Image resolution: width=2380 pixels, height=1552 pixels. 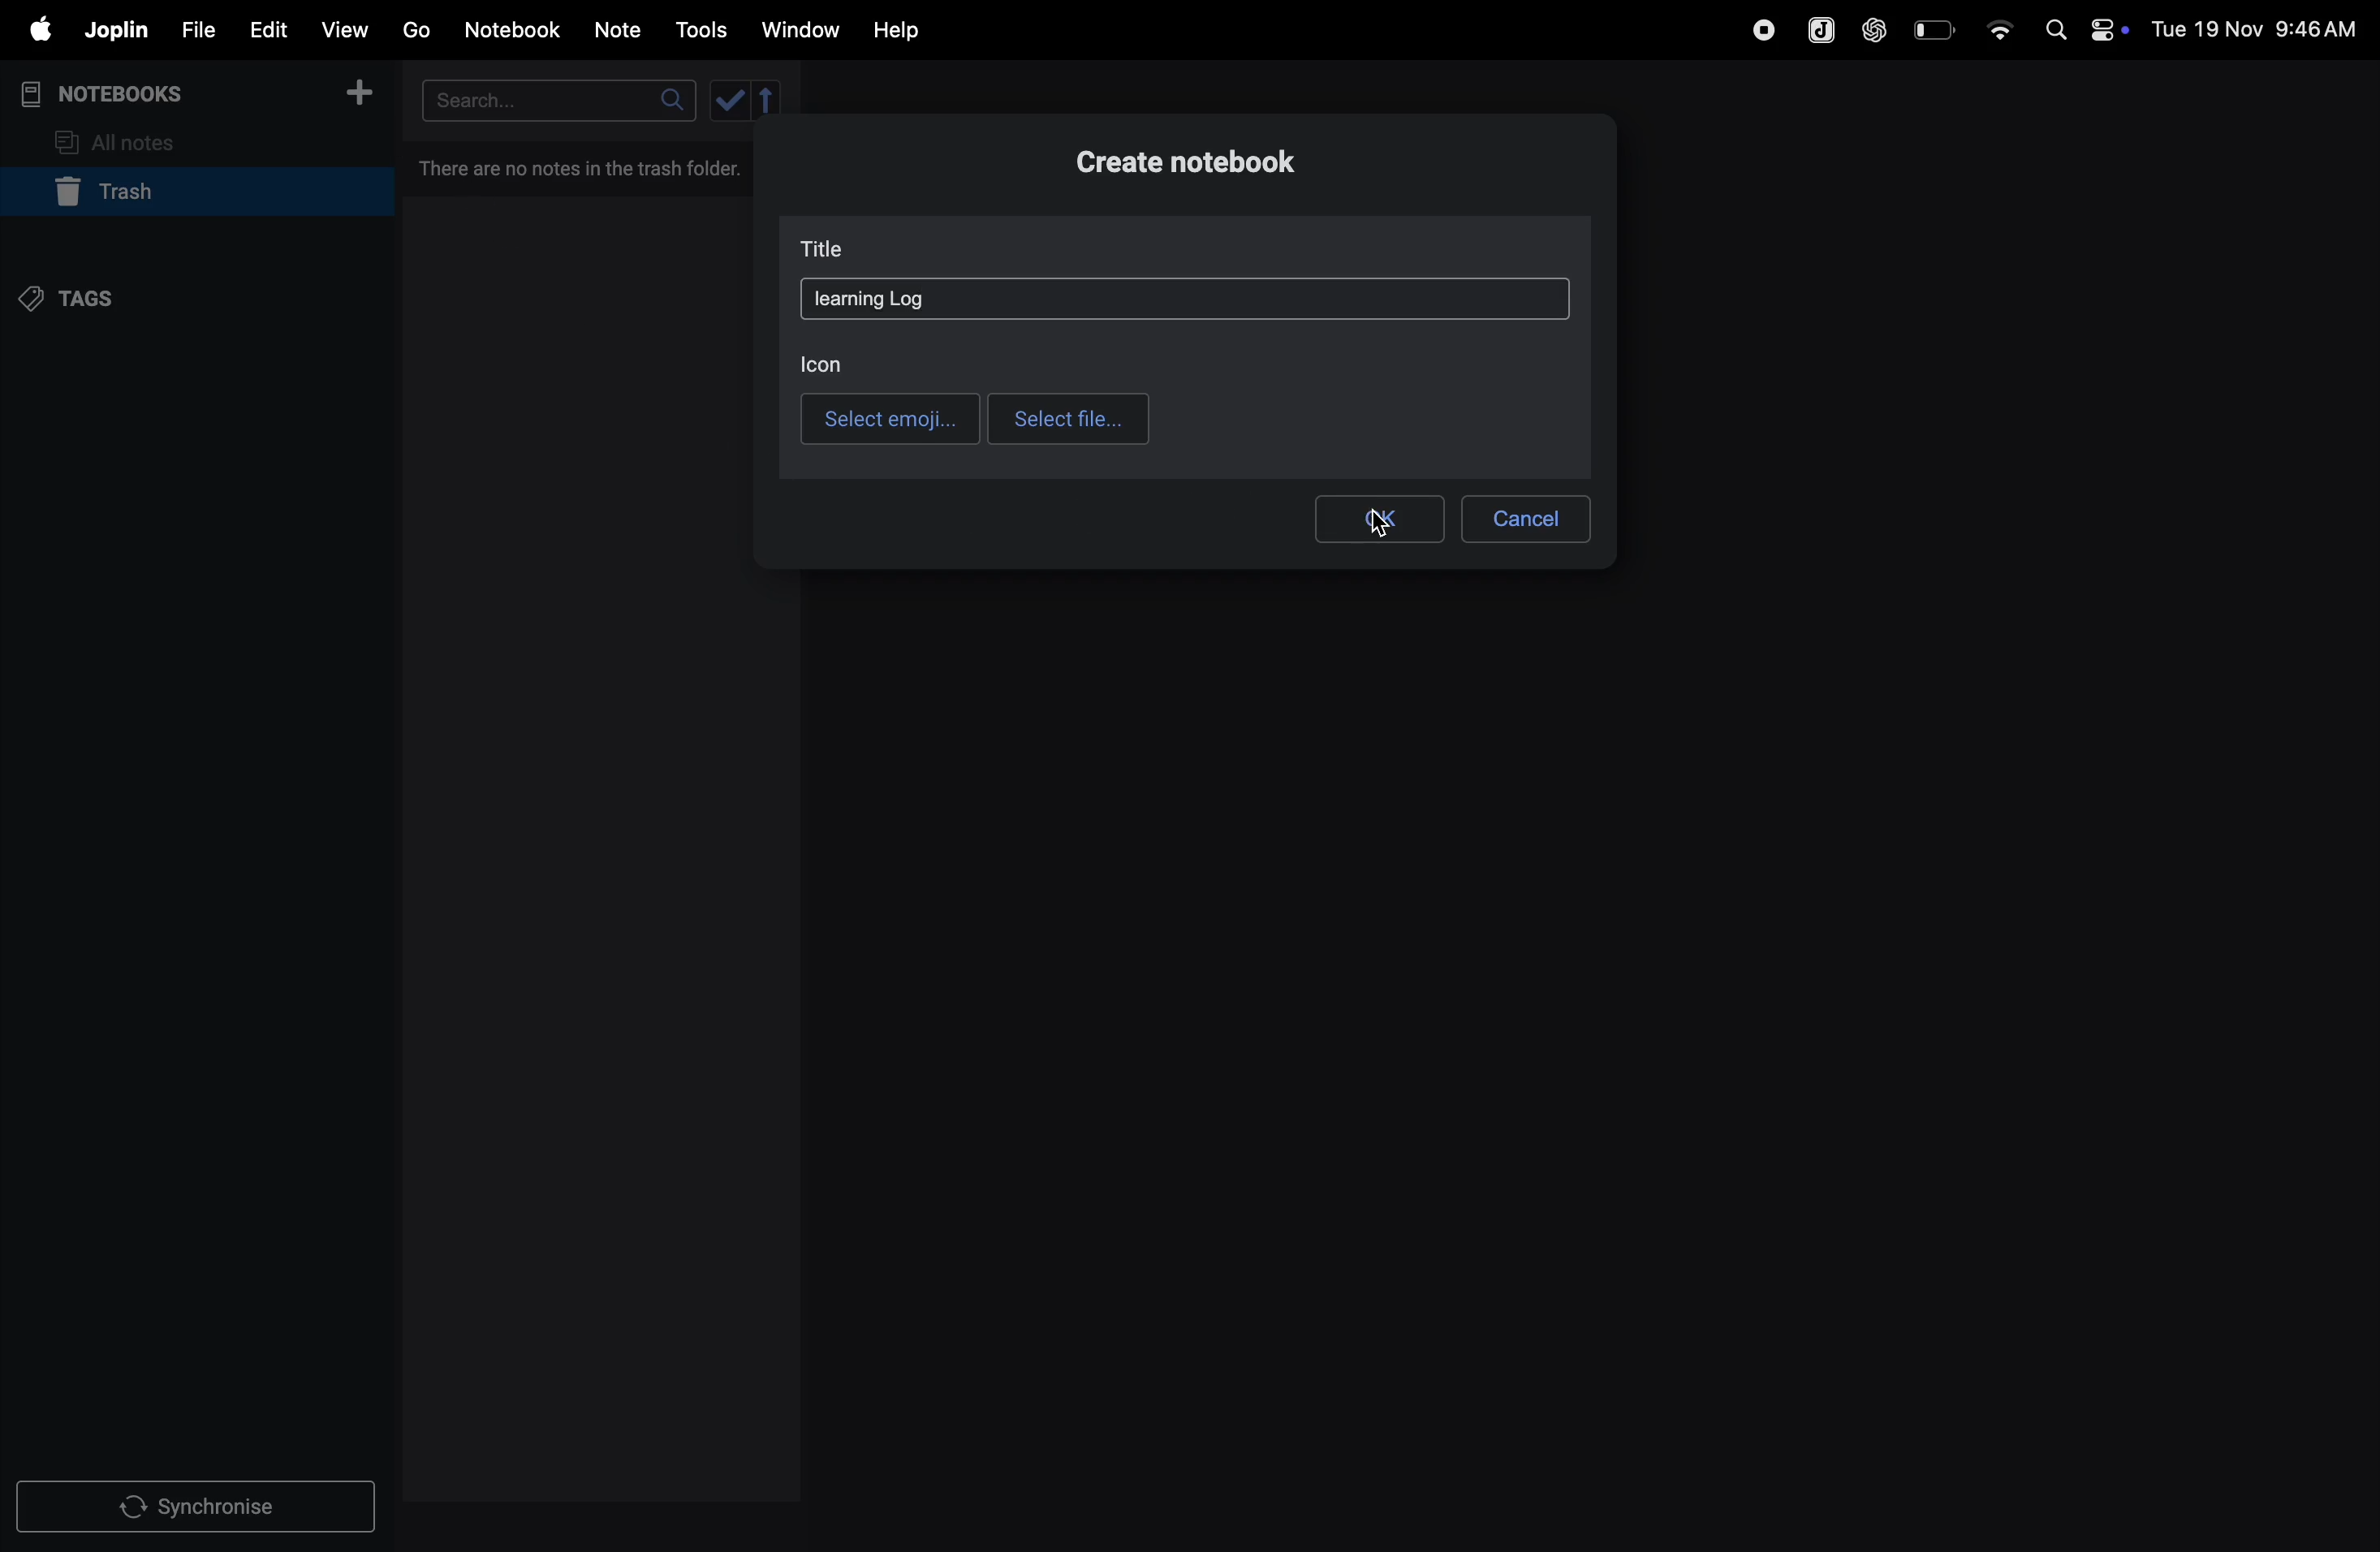 What do you see at coordinates (1373, 533) in the screenshot?
I see `cursor` at bounding box center [1373, 533].